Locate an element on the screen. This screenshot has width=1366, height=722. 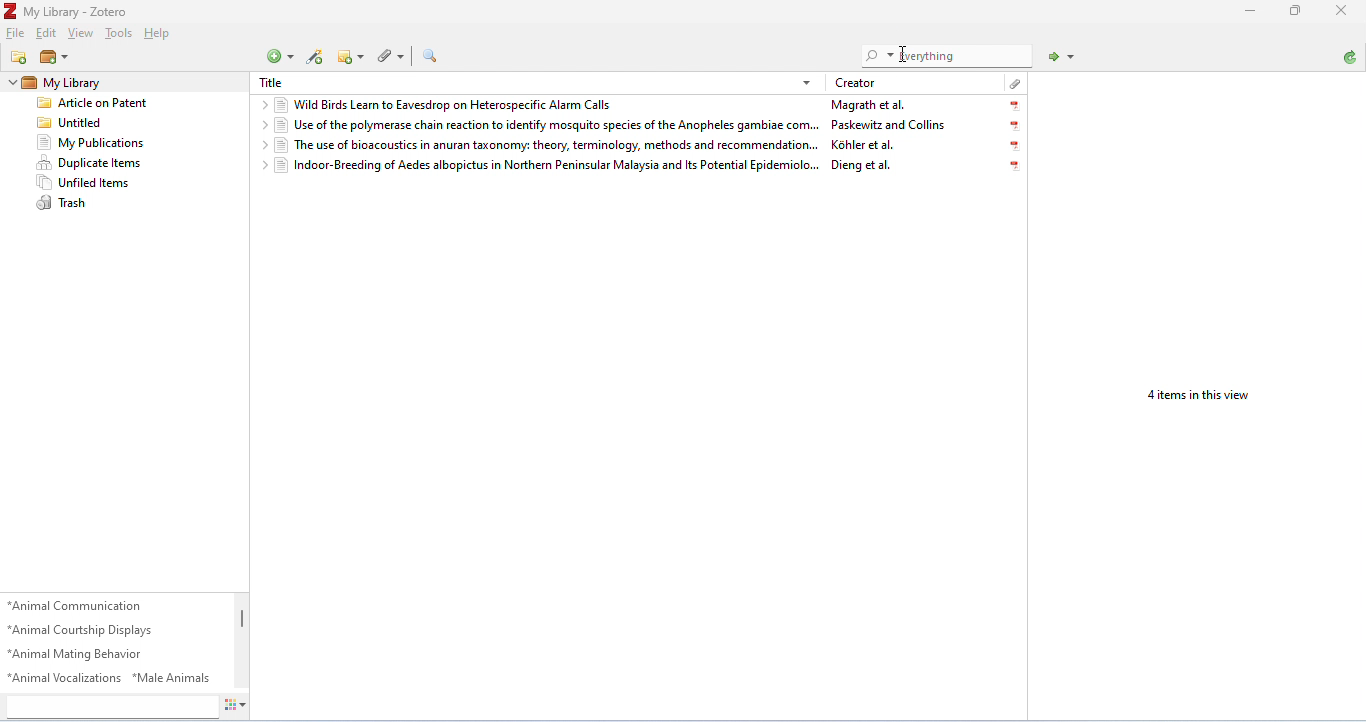
Attachment Type is located at coordinates (1014, 83).